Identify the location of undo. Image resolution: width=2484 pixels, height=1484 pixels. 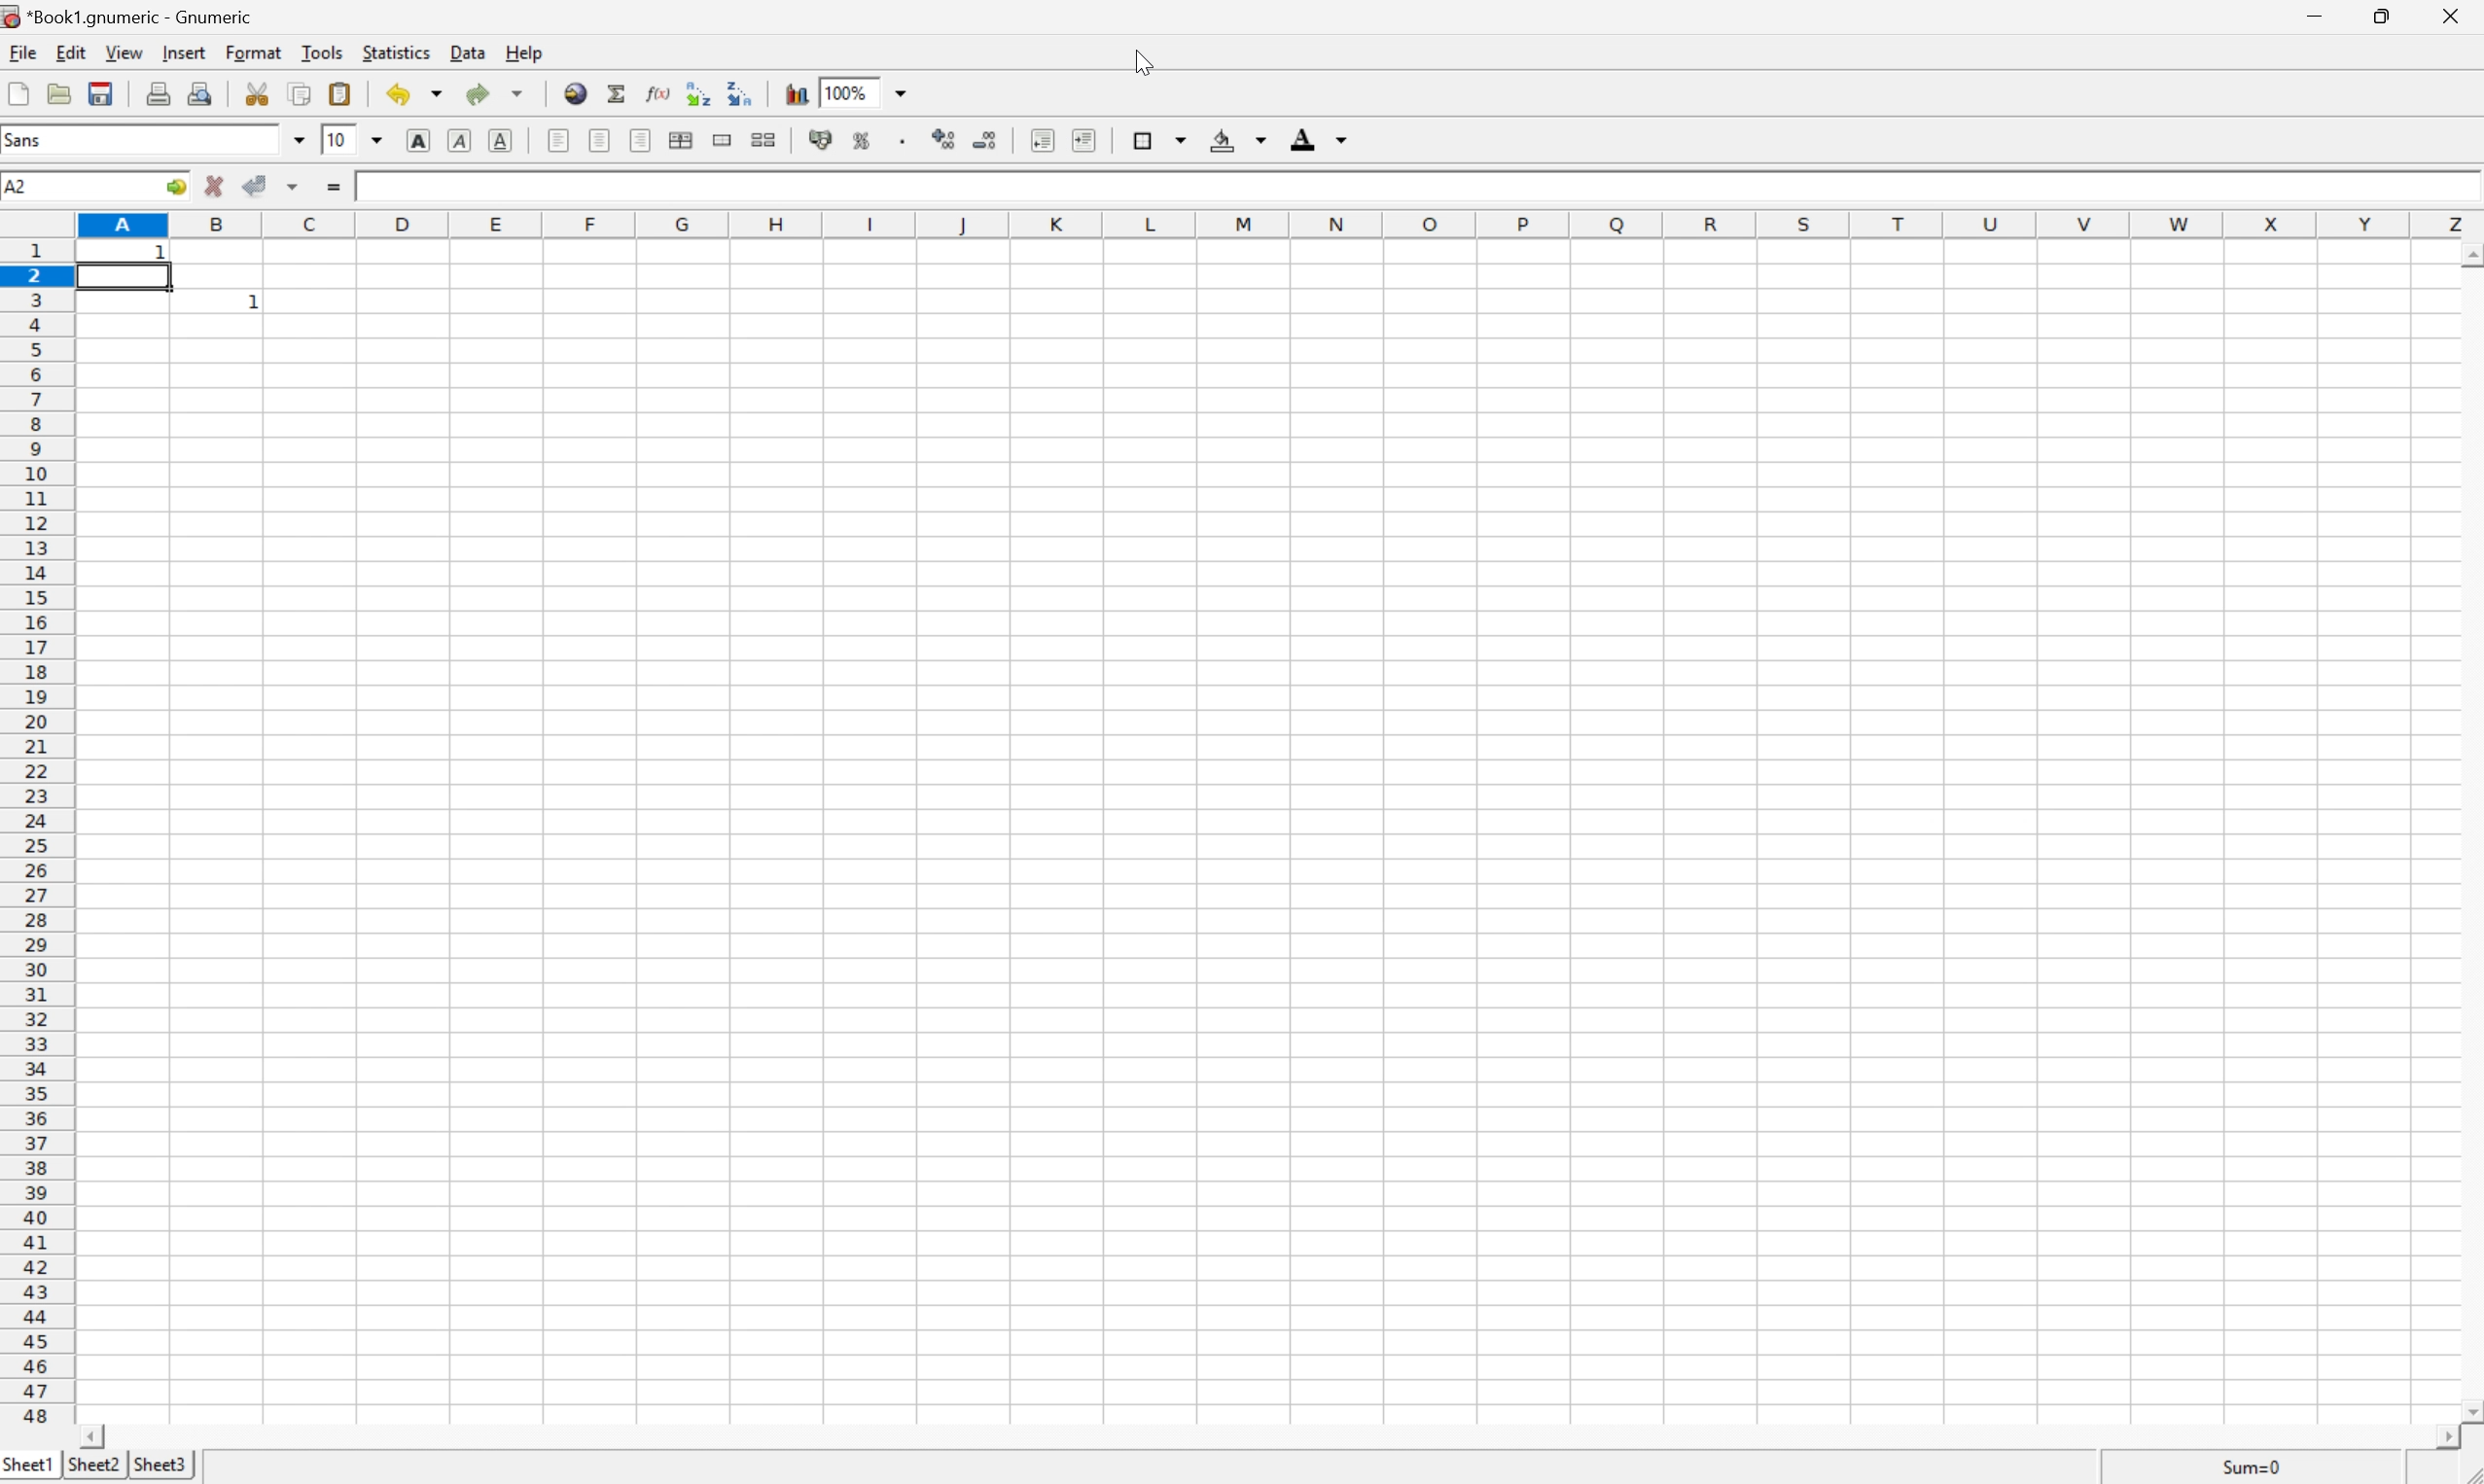
(415, 93).